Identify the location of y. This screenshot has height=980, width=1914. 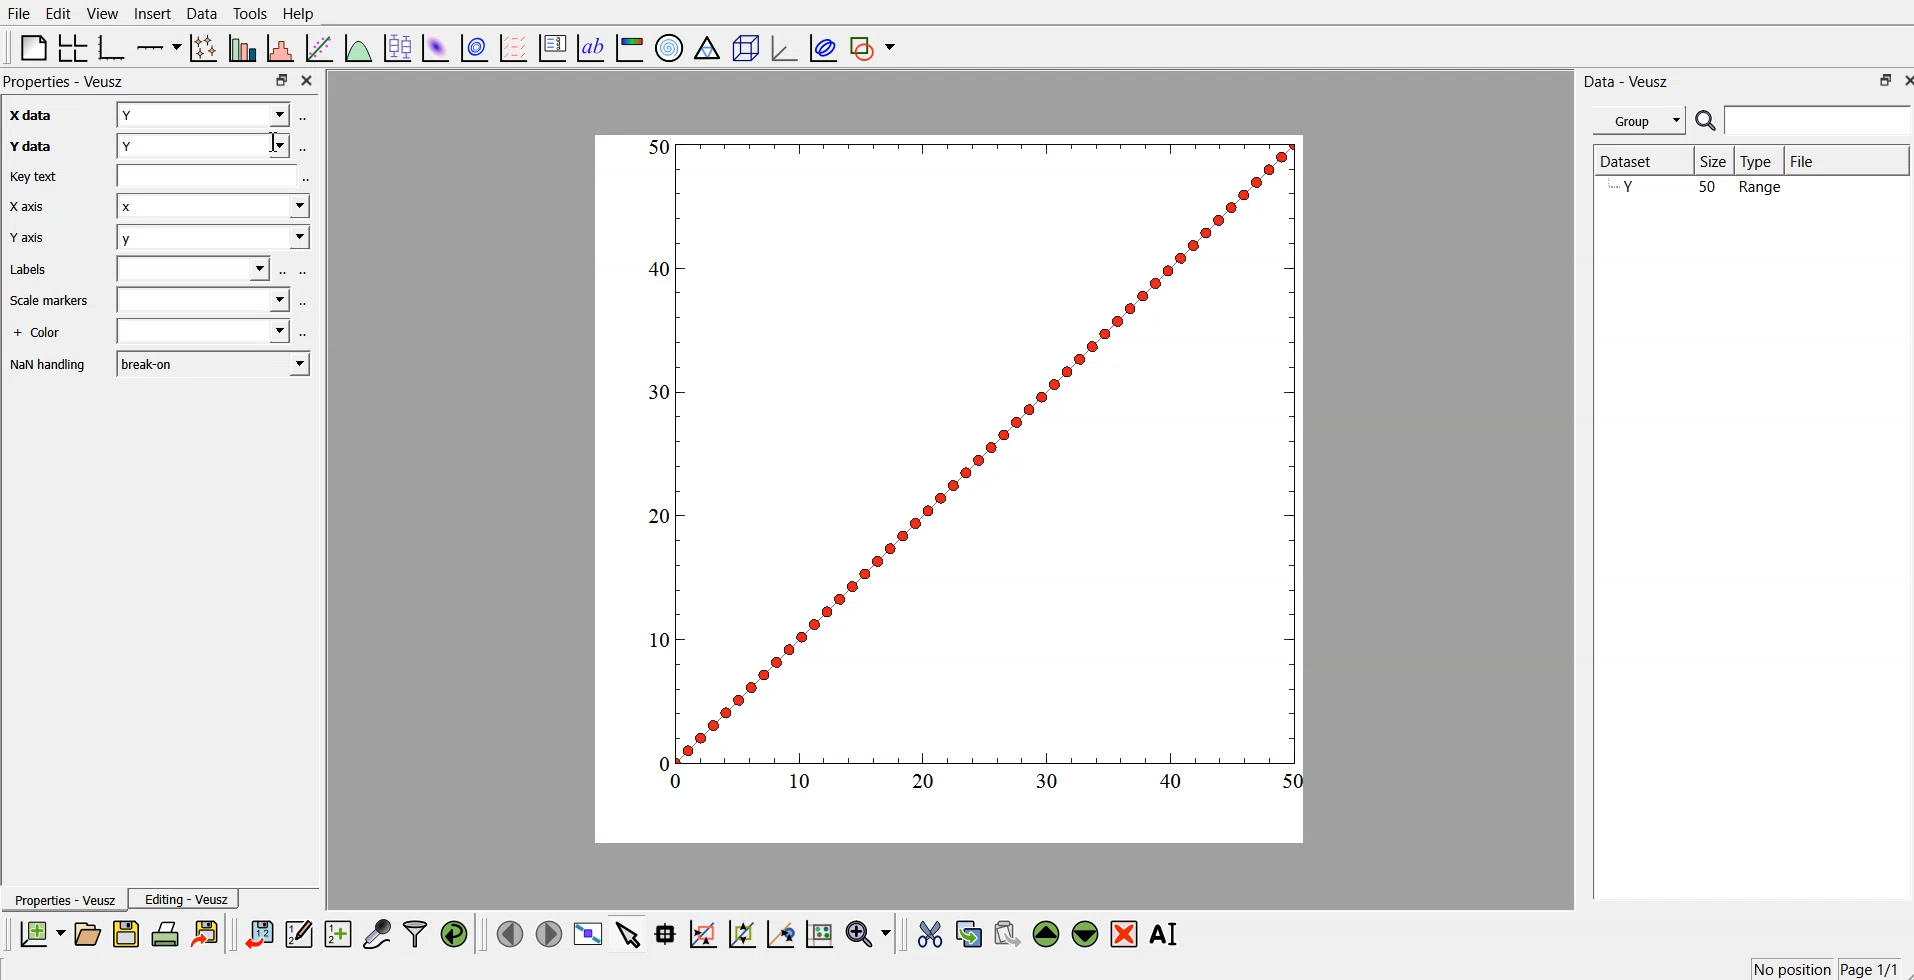
(204, 116).